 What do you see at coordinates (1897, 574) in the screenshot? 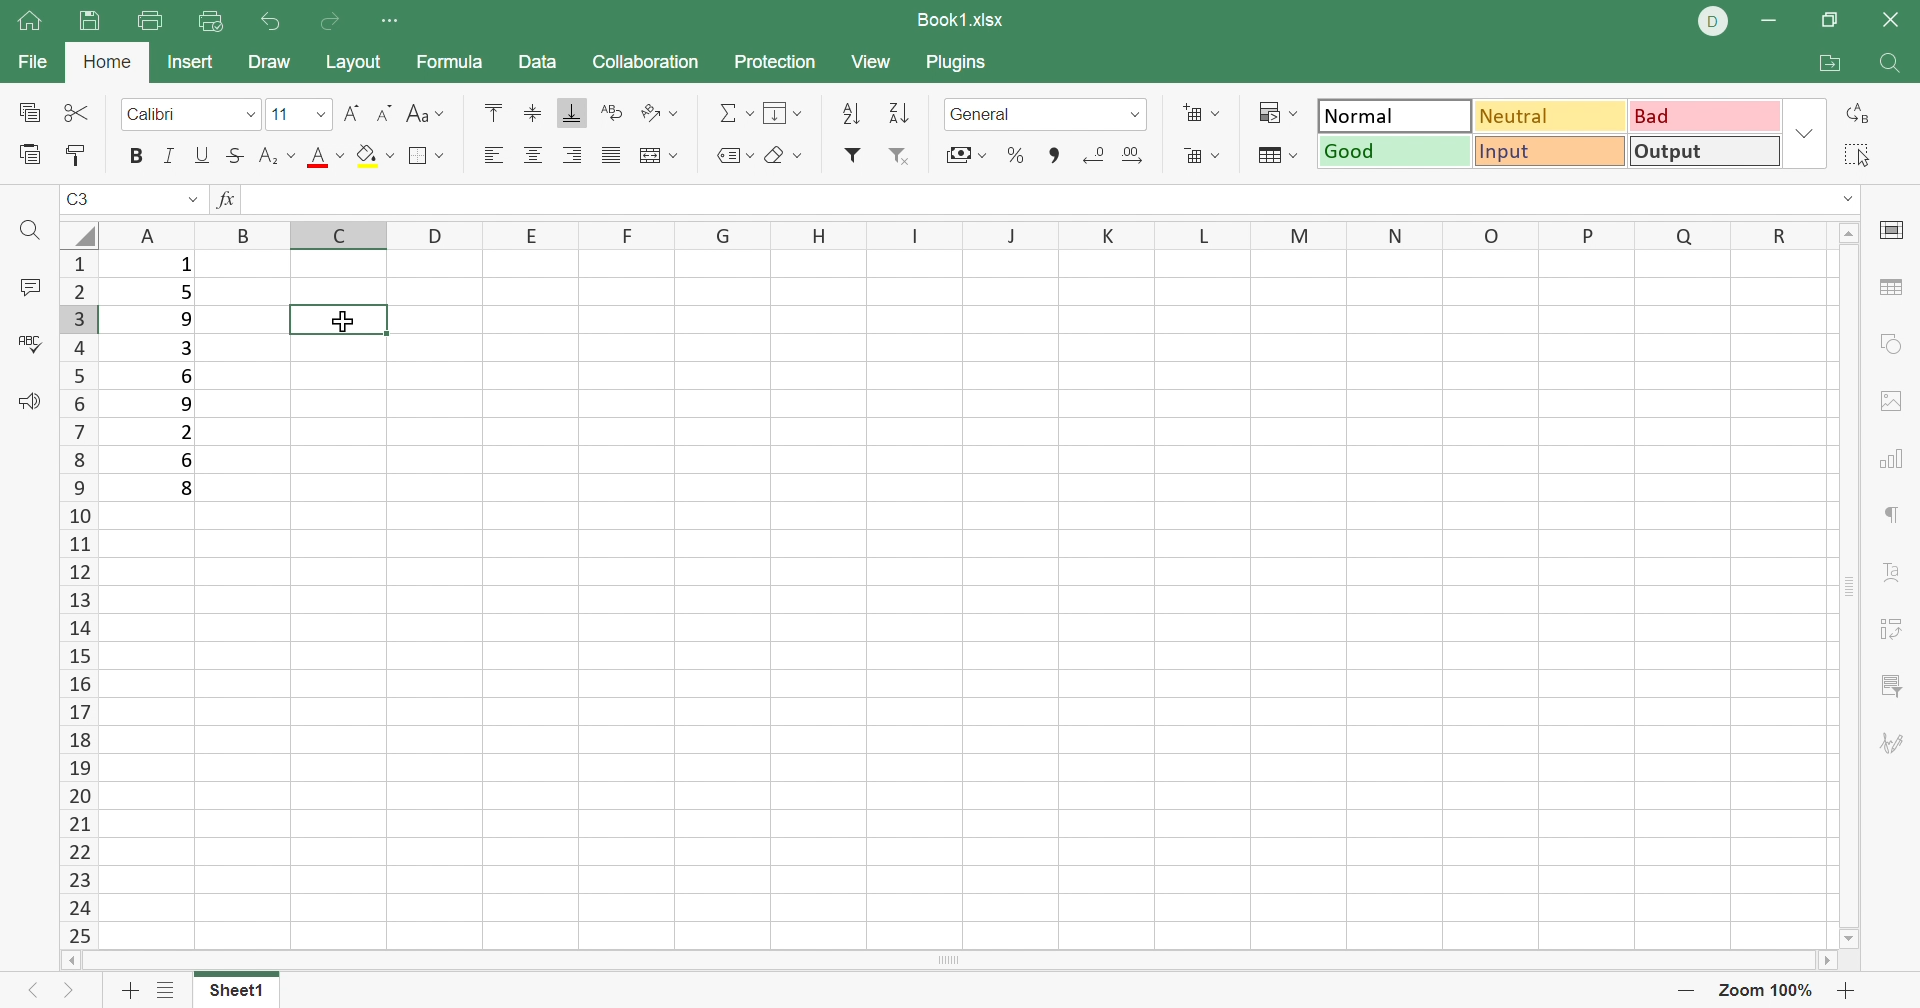
I see `Text art settings` at bounding box center [1897, 574].